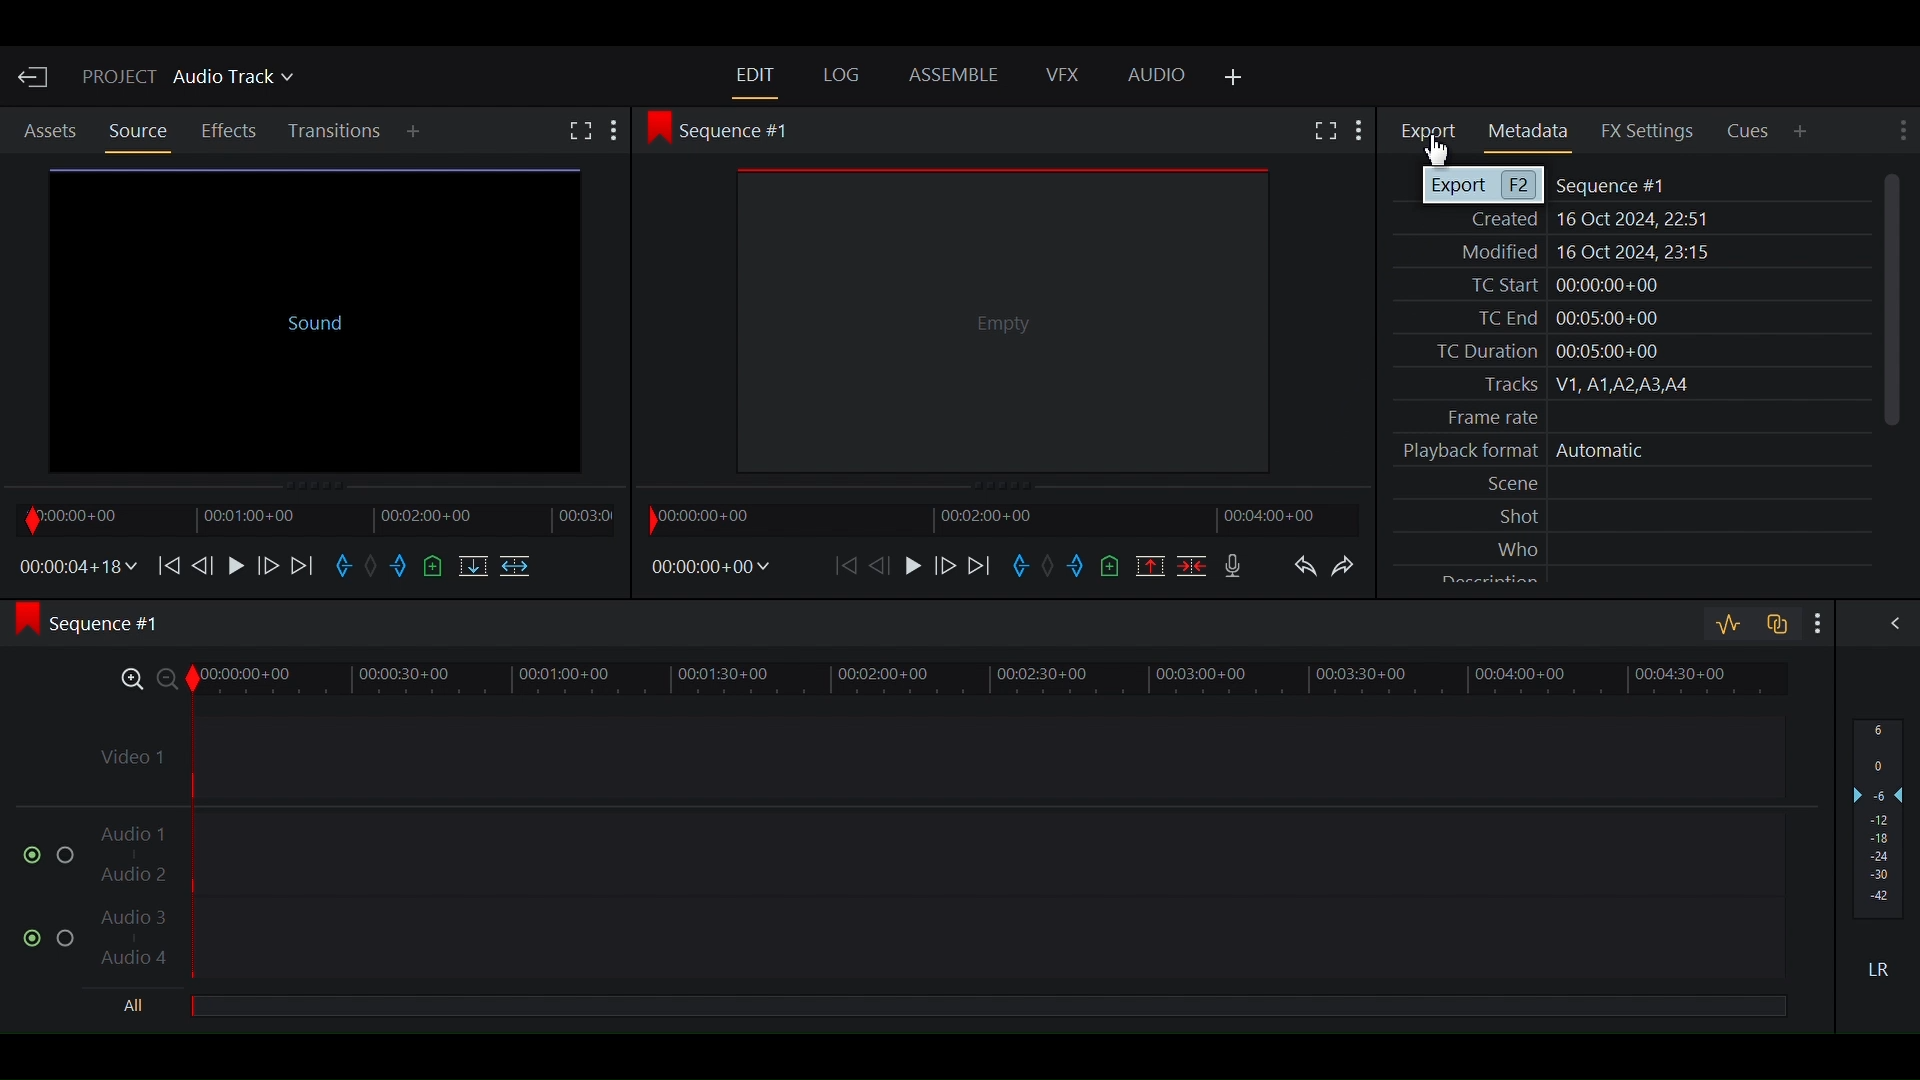 Image resolution: width=1920 pixels, height=1080 pixels. Describe the element at coordinates (1575, 251) in the screenshot. I see `Modified 16 Oct 2024, 23:15` at that location.